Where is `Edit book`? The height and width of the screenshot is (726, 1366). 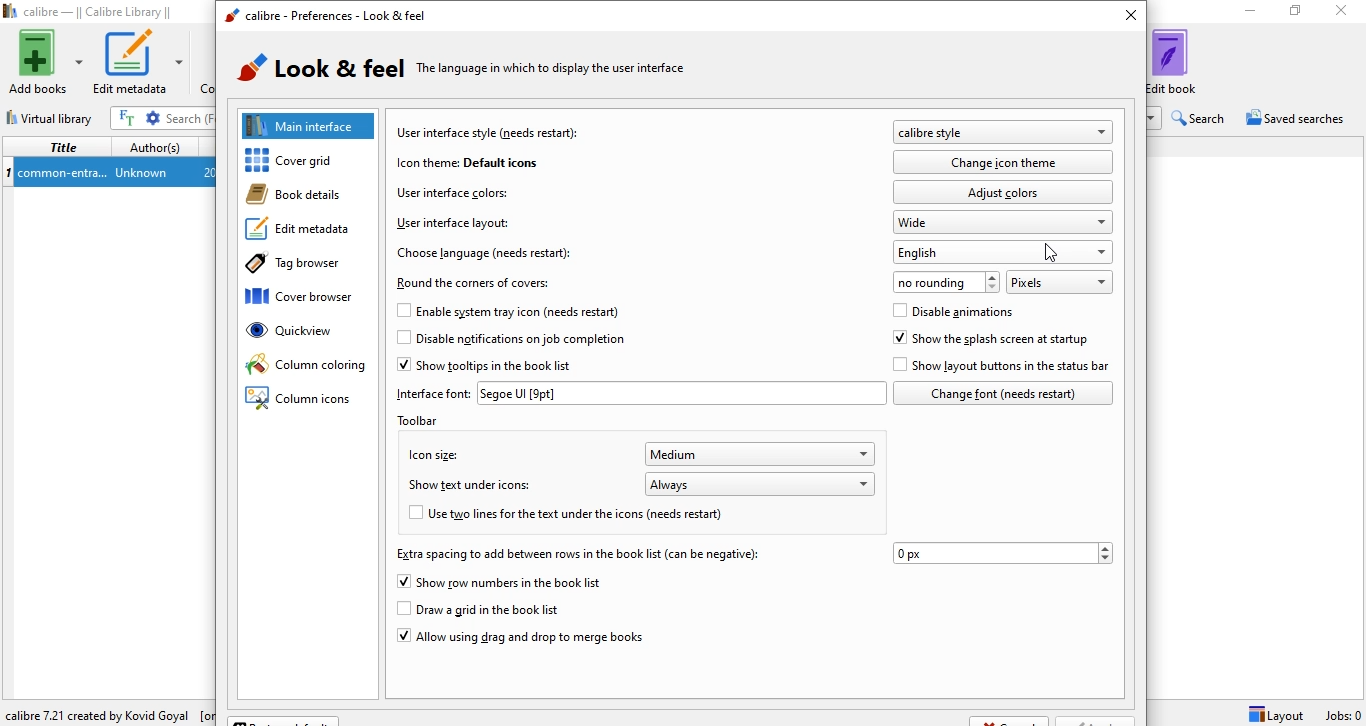 Edit book is located at coordinates (1185, 61).